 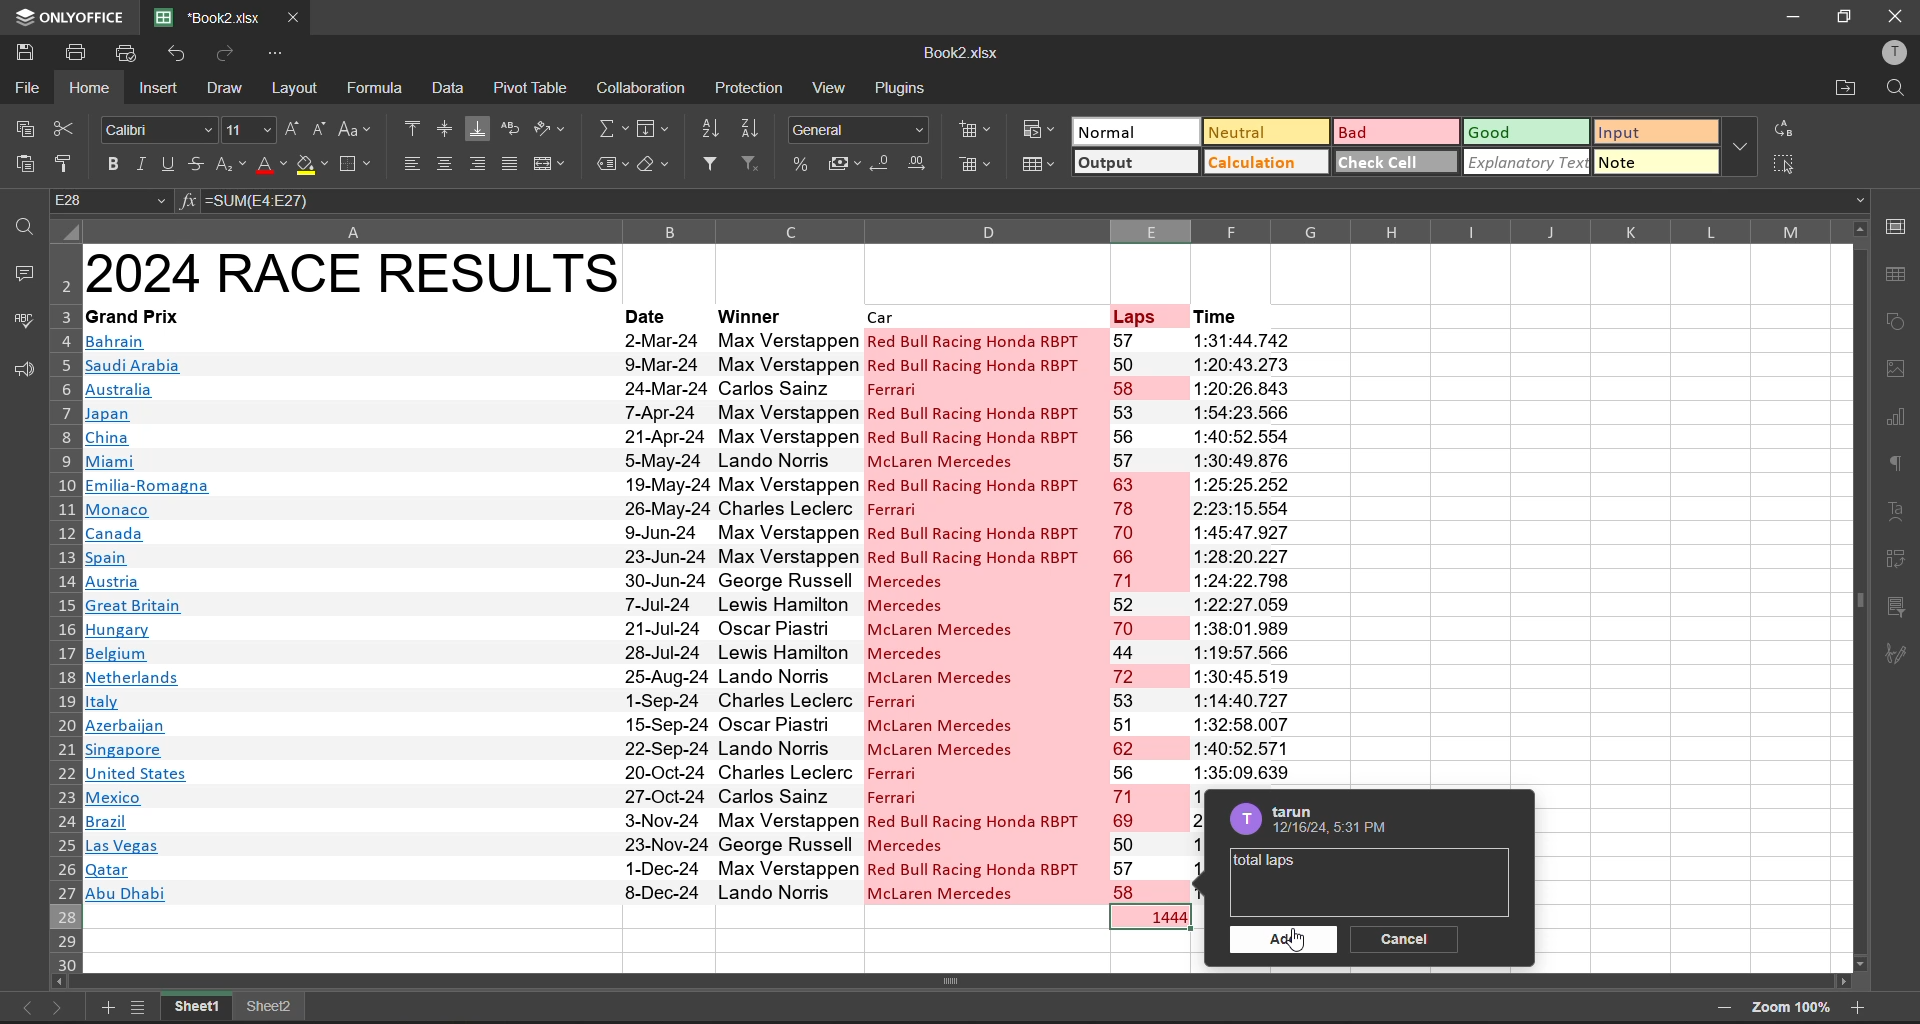 What do you see at coordinates (20, 323) in the screenshot?
I see `spellcheck` at bounding box center [20, 323].